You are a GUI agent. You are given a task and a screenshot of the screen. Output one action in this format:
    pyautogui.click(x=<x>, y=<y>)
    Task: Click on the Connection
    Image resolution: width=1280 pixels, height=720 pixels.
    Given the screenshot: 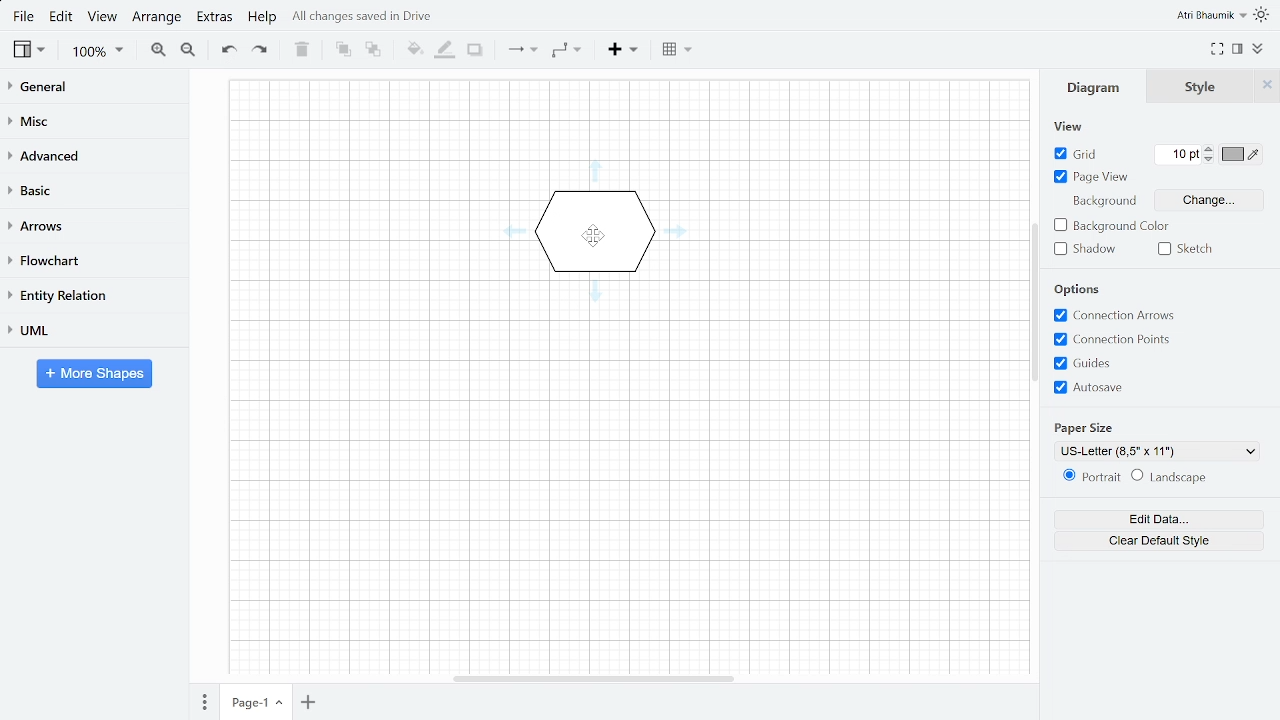 What is the action you would take?
    pyautogui.click(x=519, y=53)
    